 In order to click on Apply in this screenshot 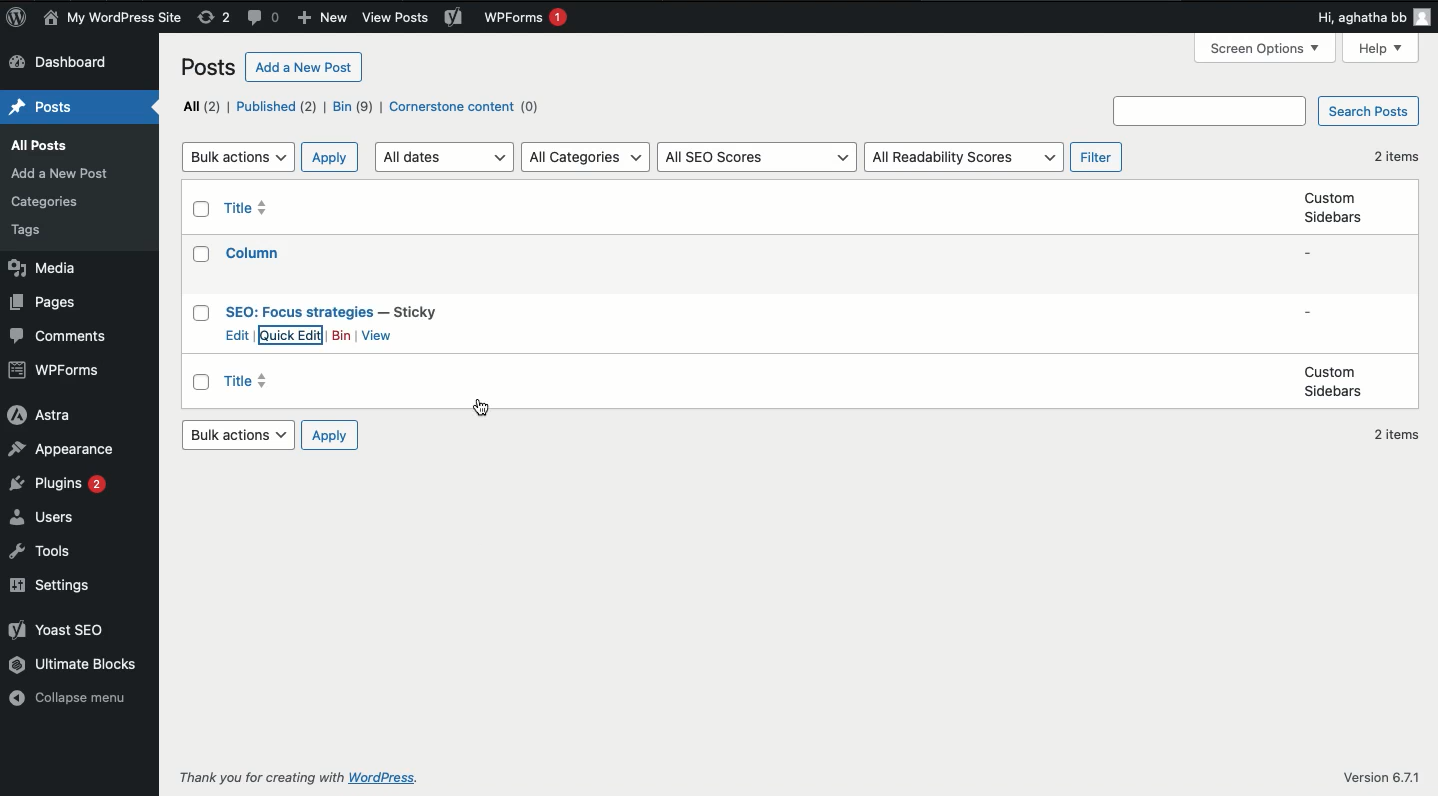, I will do `click(331, 157)`.